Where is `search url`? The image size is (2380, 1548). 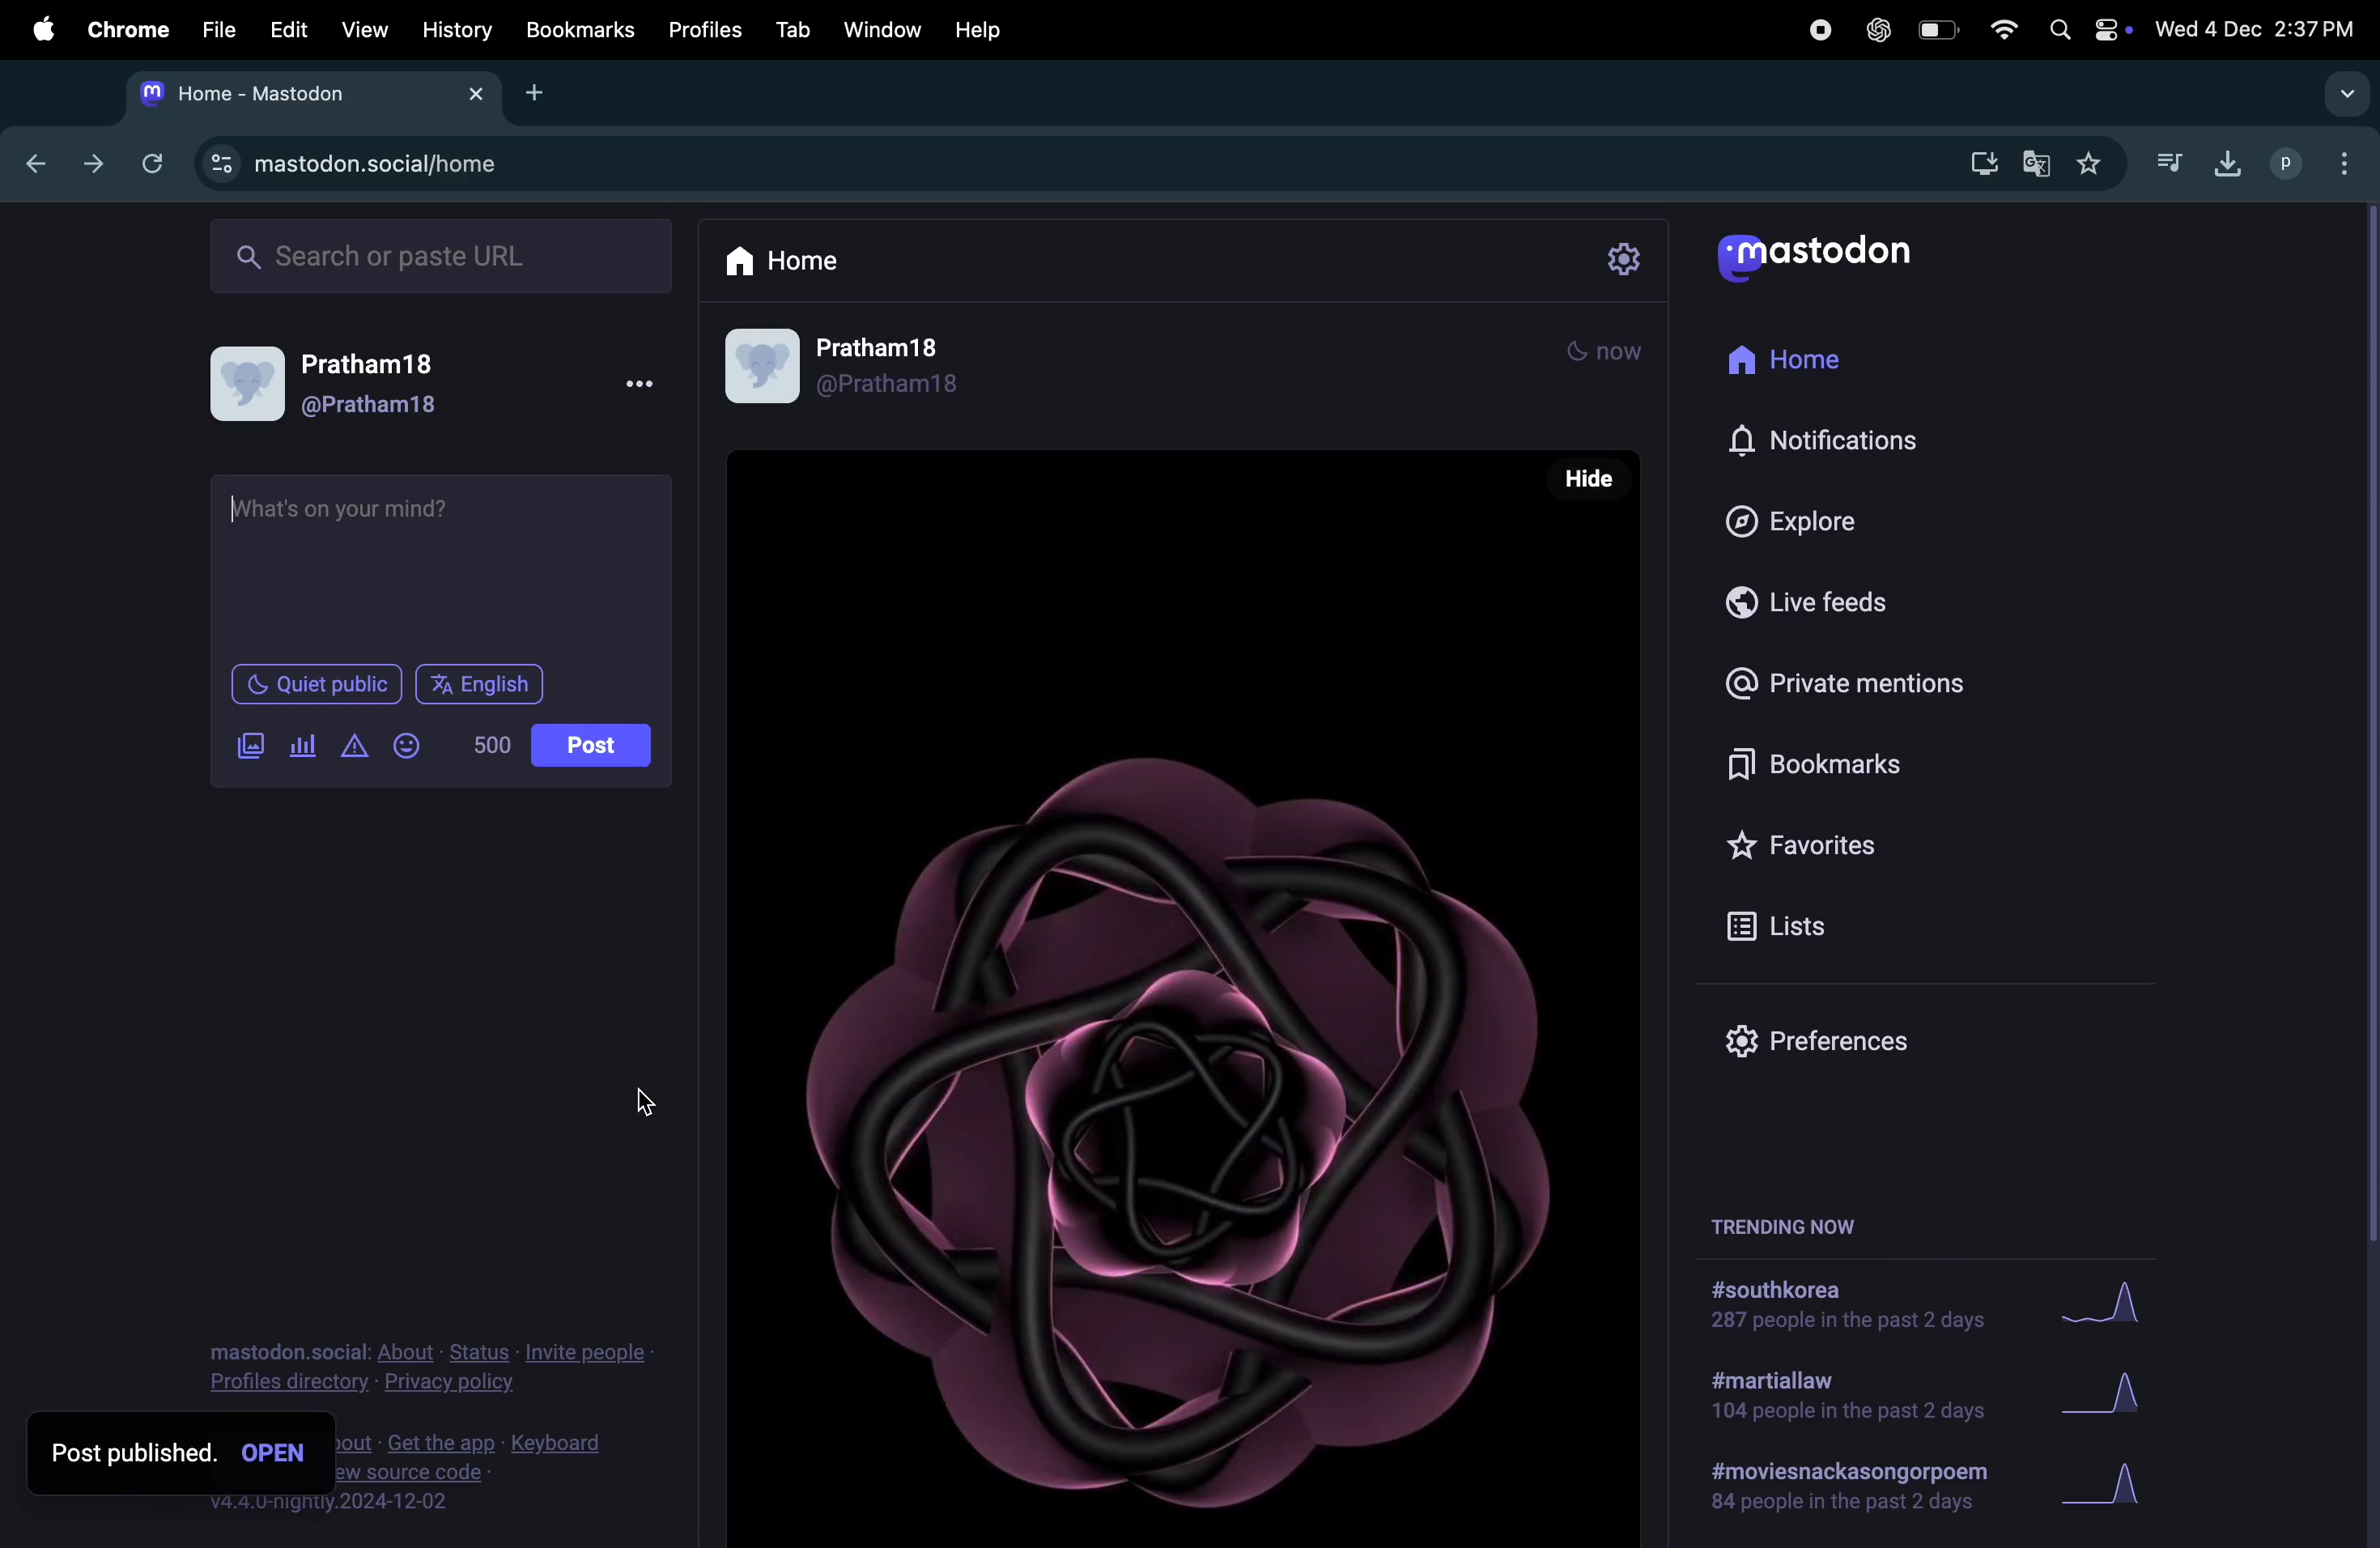 search url is located at coordinates (444, 252).